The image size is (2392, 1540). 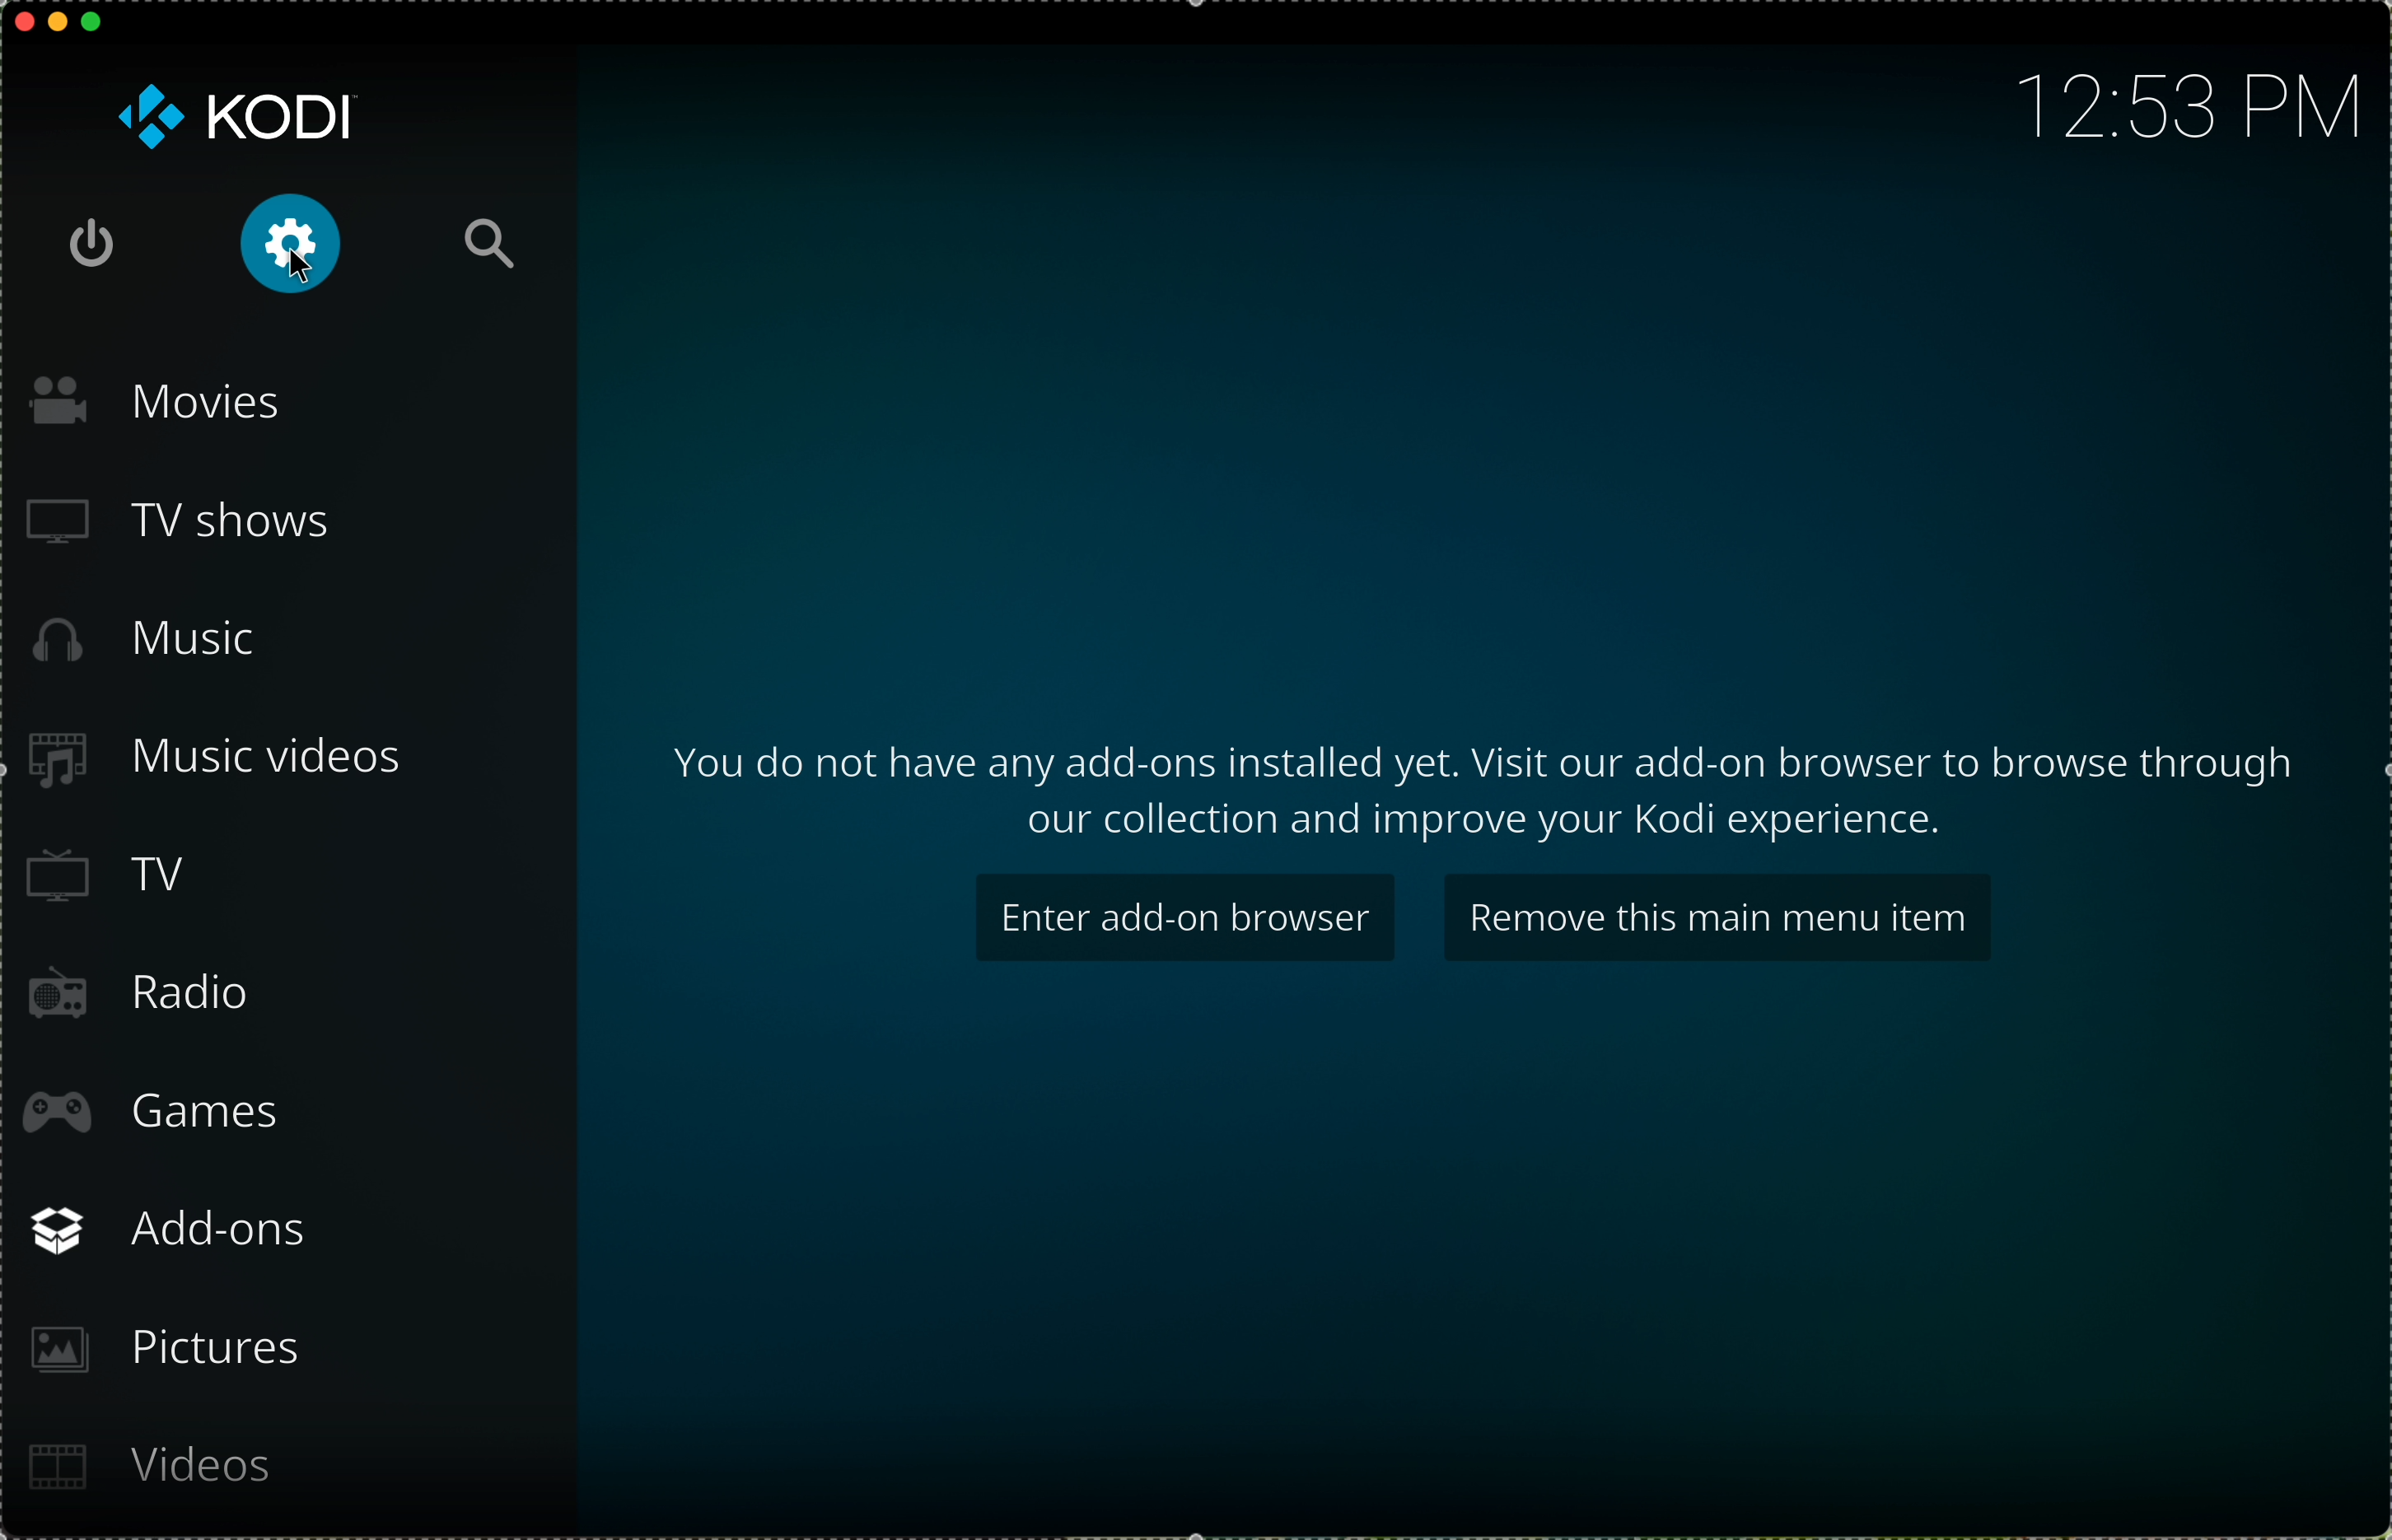 I want to click on Cursor, so click(x=303, y=262).